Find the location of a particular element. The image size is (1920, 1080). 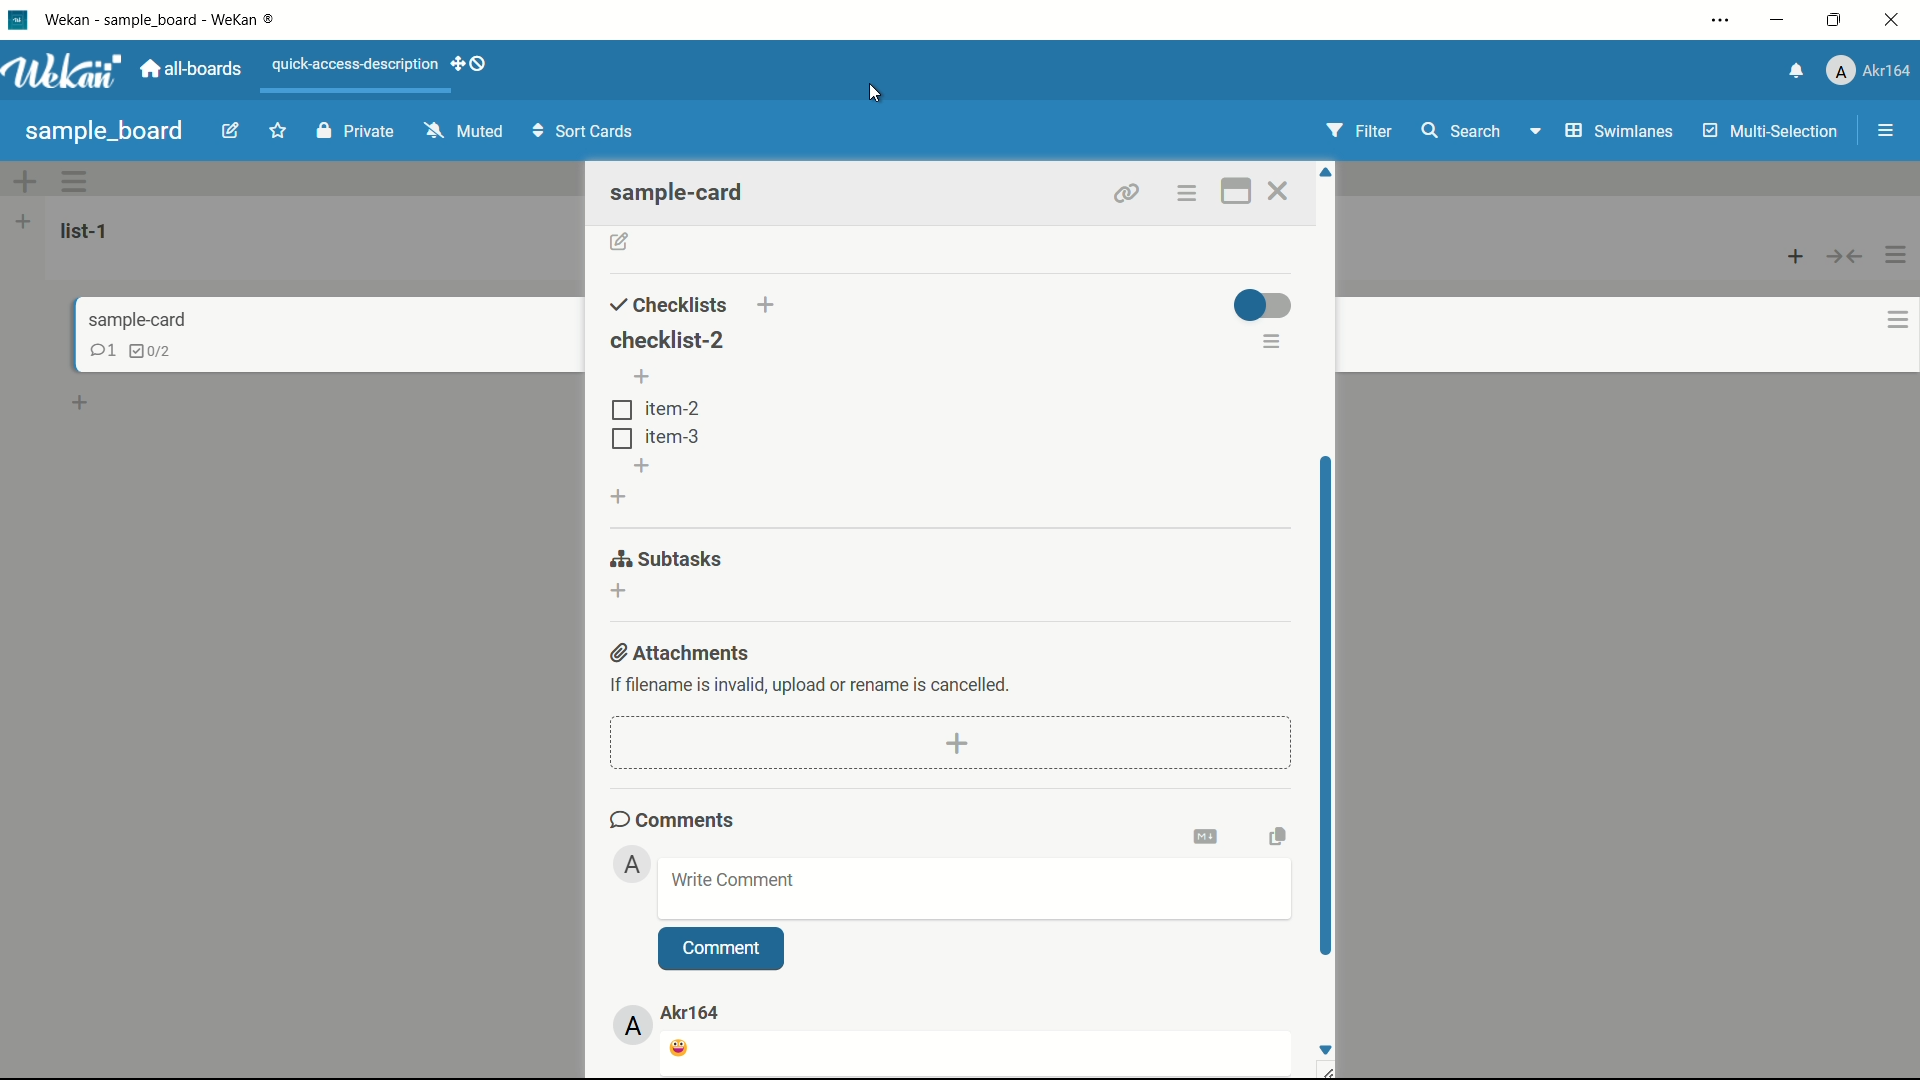

add checklist is located at coordinates (769, 305).